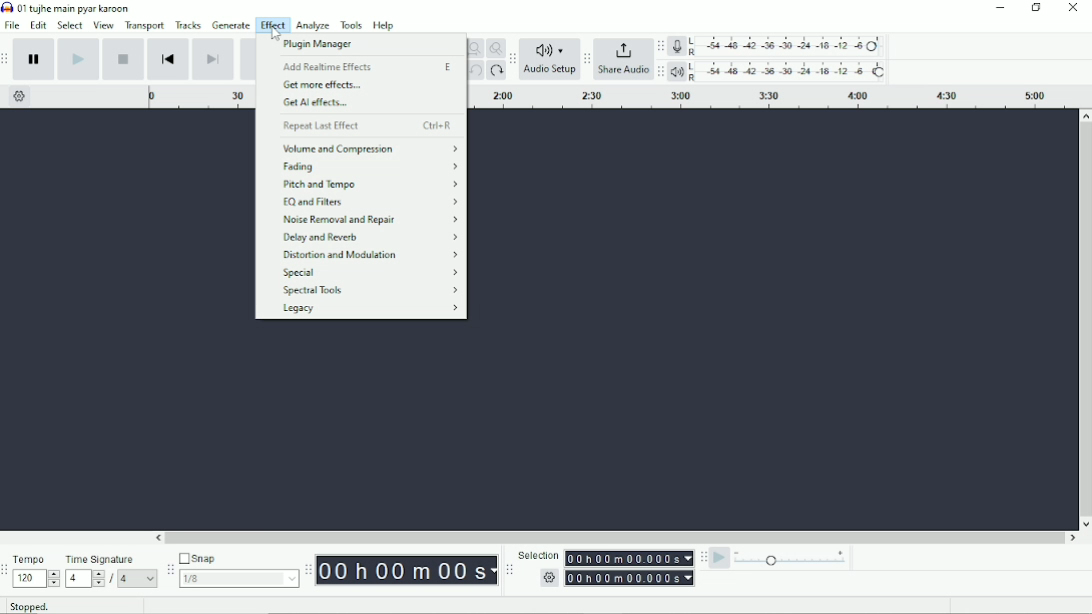 The height and width of the screenshot is (614, 1092). What do you see at coordinates (508, 568) in the screenshot?
I see `Audacity selection toolbar` at bounding box center [508, 568].